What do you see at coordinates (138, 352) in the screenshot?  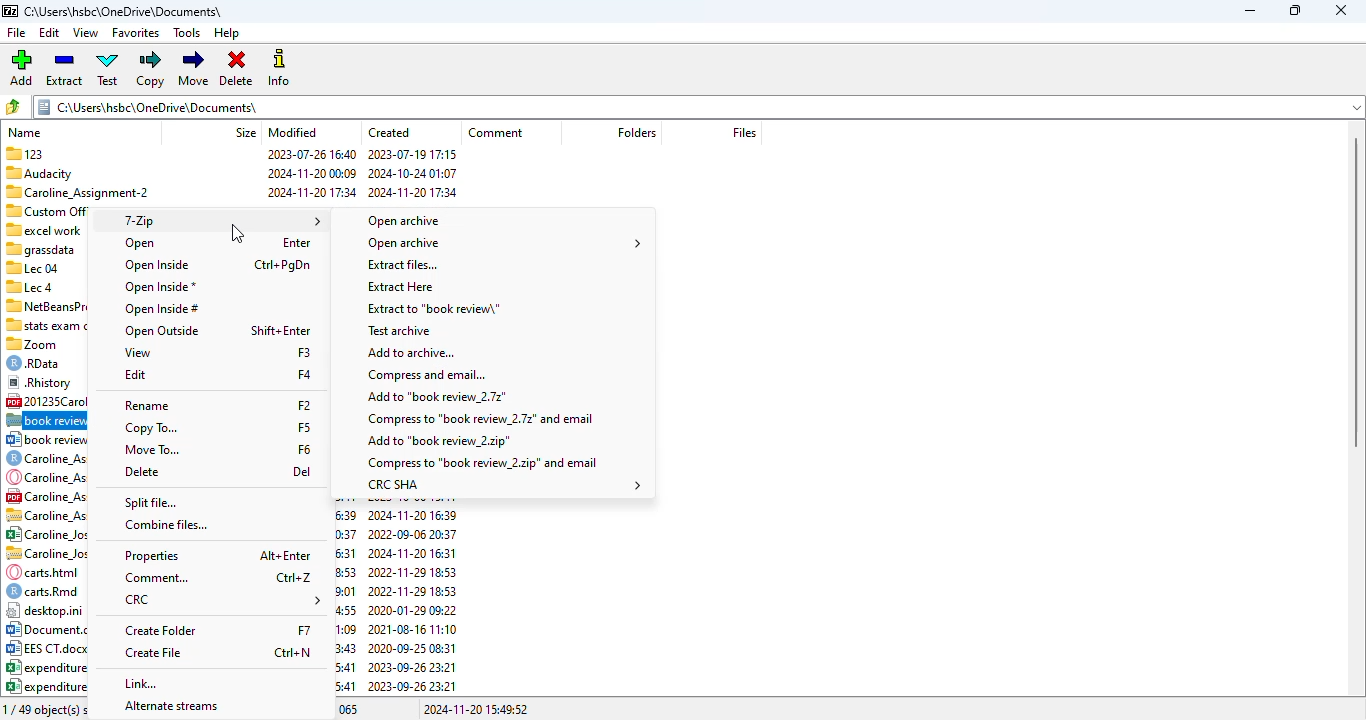 I see `view` at bounding box center [138, 352].